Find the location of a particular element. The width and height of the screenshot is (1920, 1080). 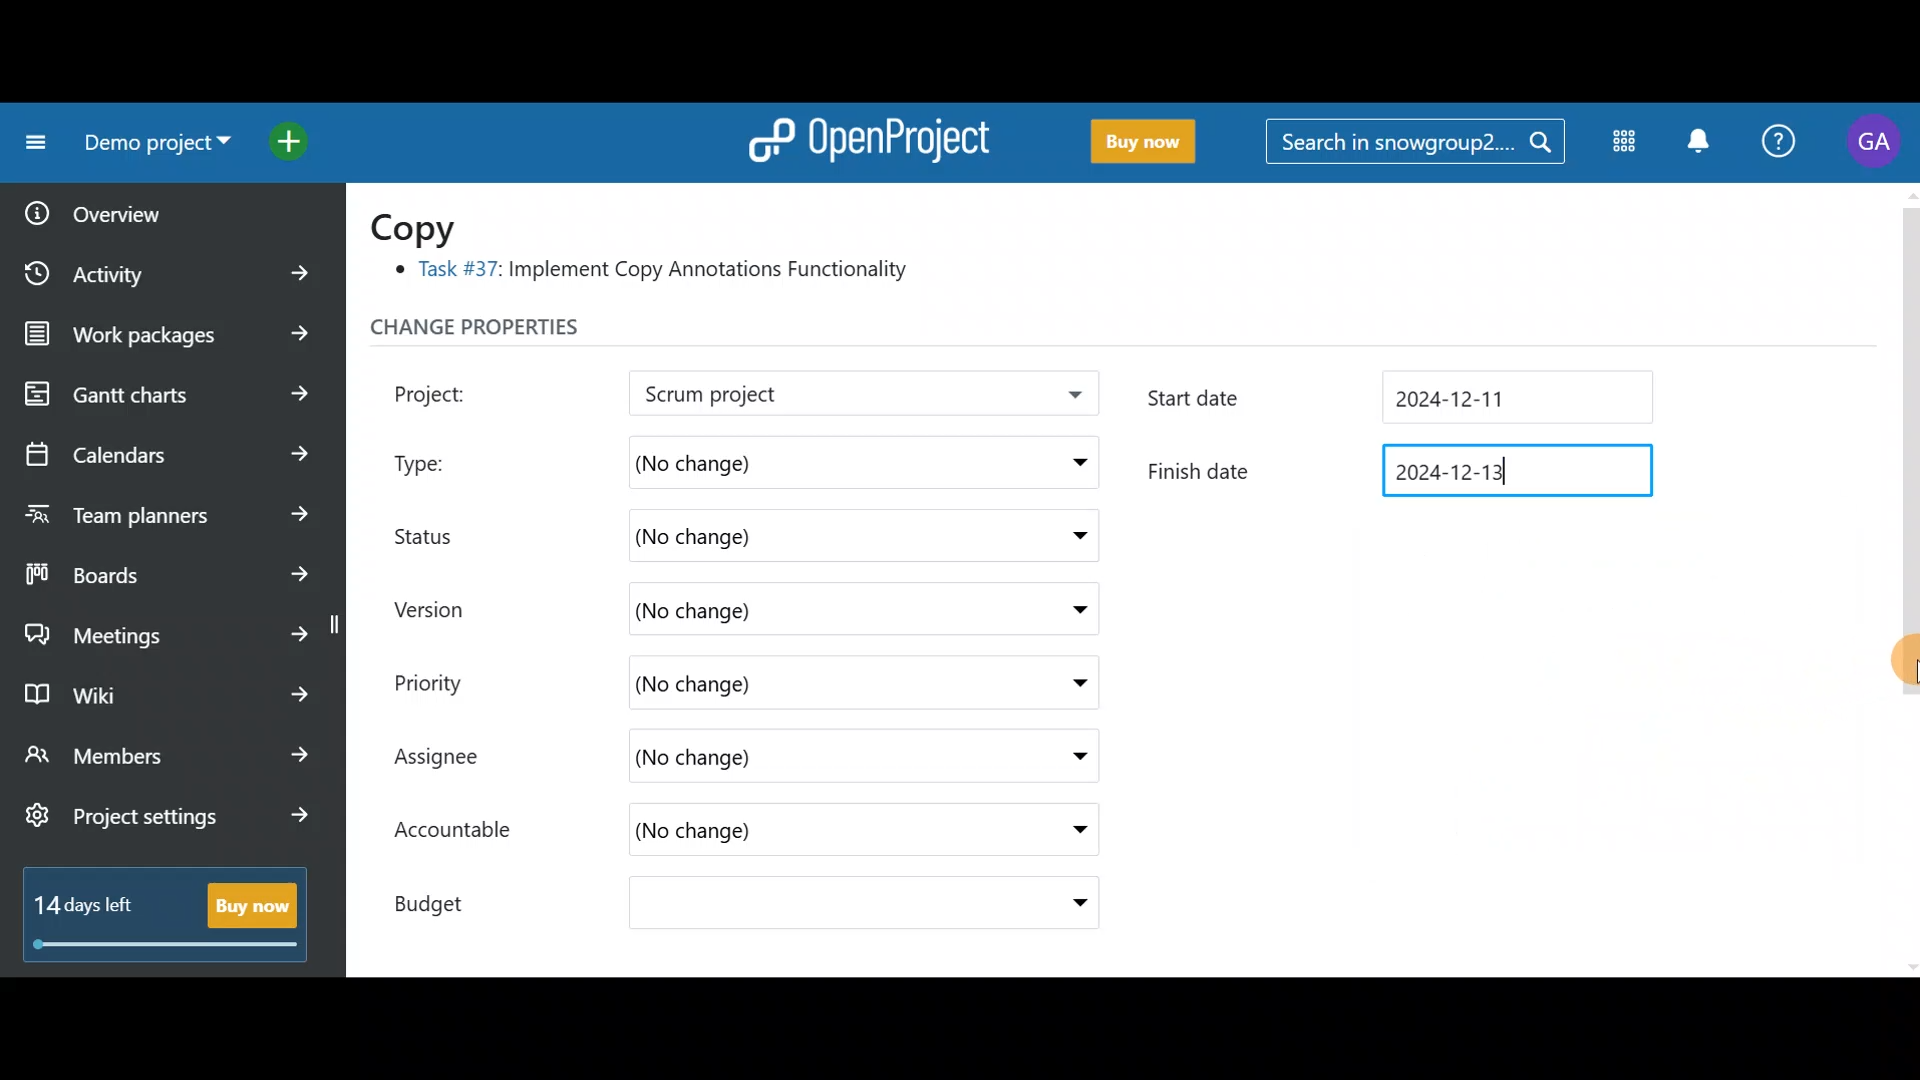

Copy is located at coordinates (426, 226).